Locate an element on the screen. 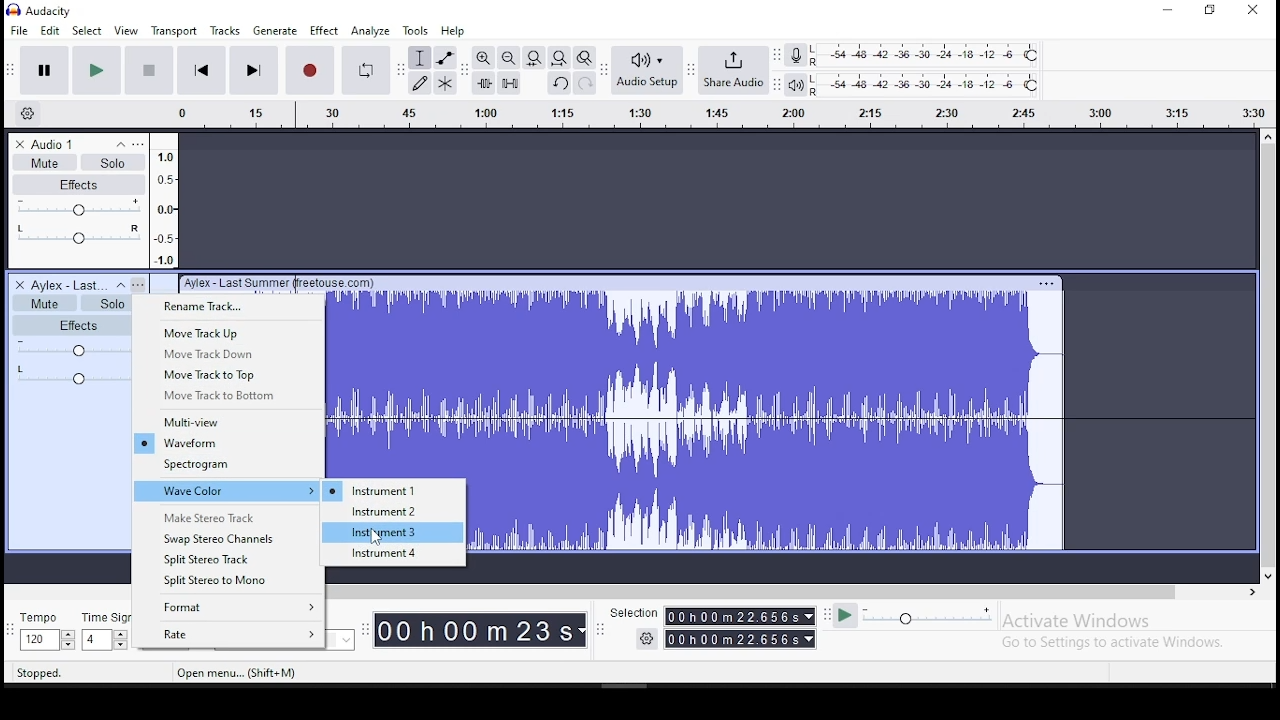 Image resolution: width=1280 pixels, height=720 pixels. playback meter is located at coordinates (795, 84).